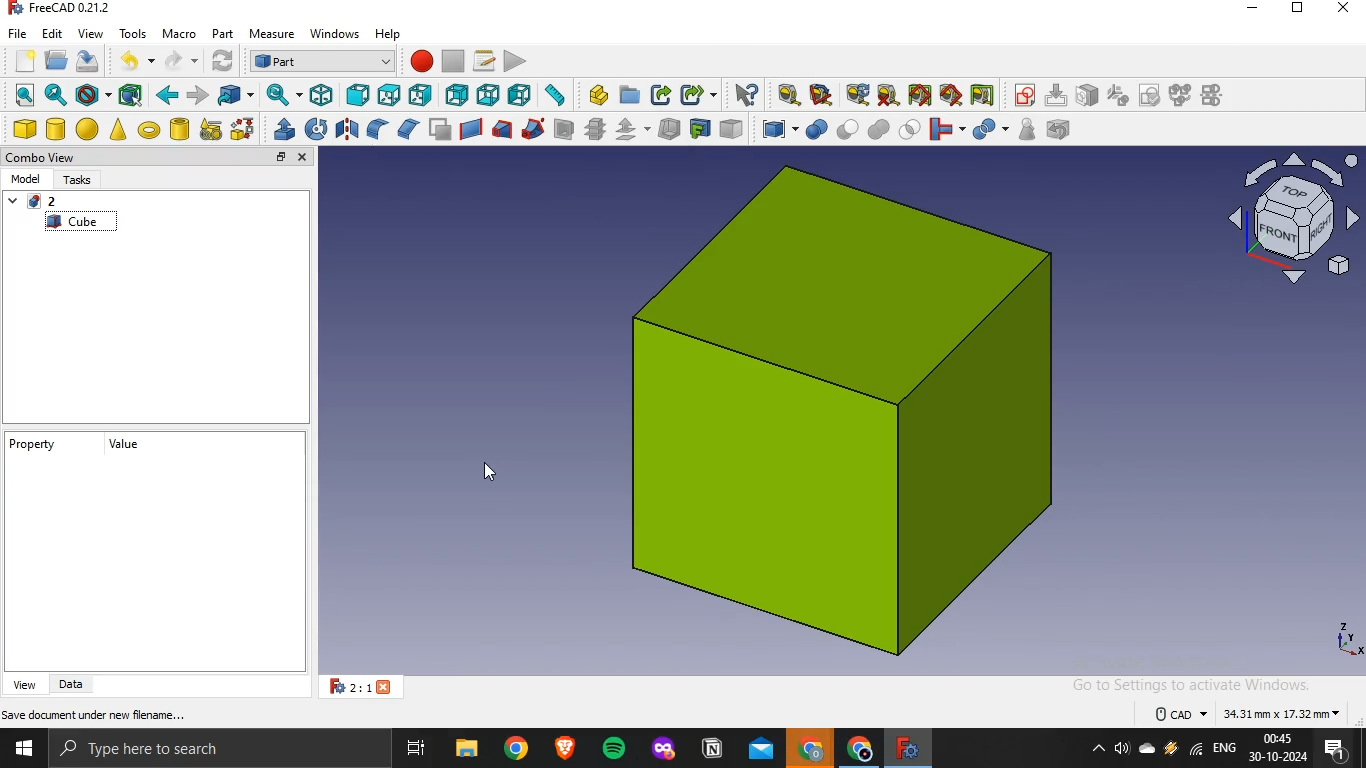  Describe the element at coordinates (131, 61) in the screenshot. I see `undo` at that location.